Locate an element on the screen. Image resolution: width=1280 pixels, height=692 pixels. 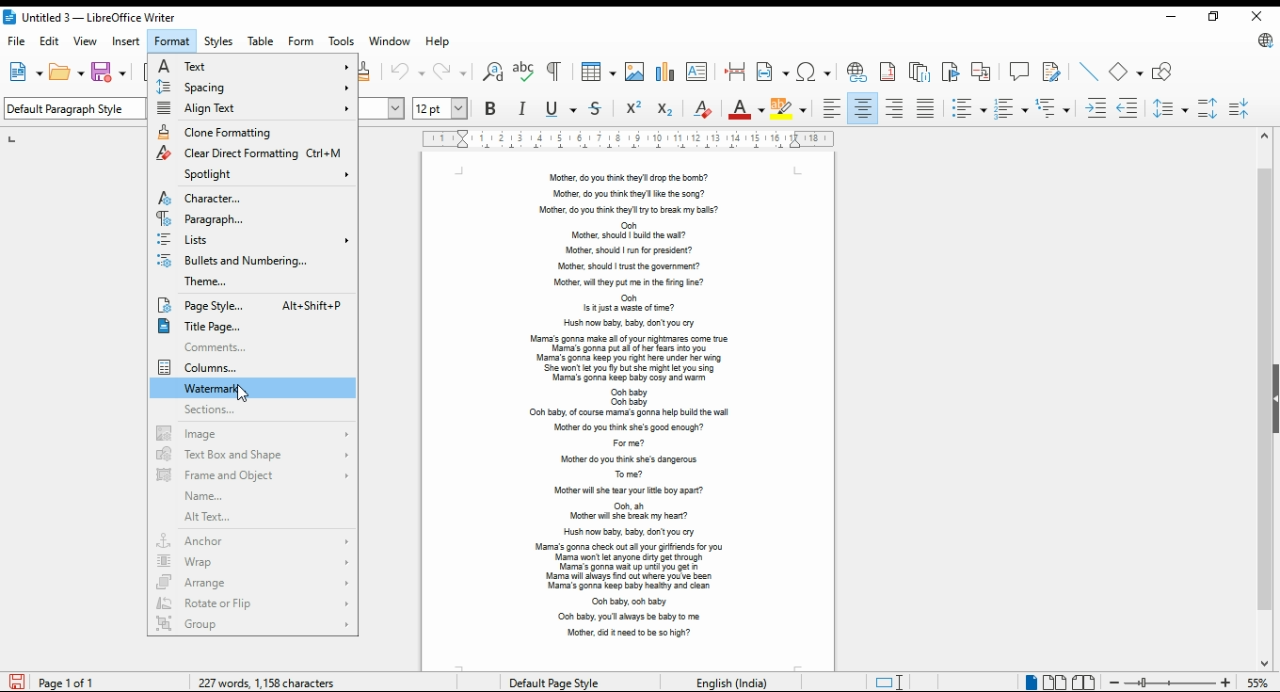
view is located at coordinates (88, 42).